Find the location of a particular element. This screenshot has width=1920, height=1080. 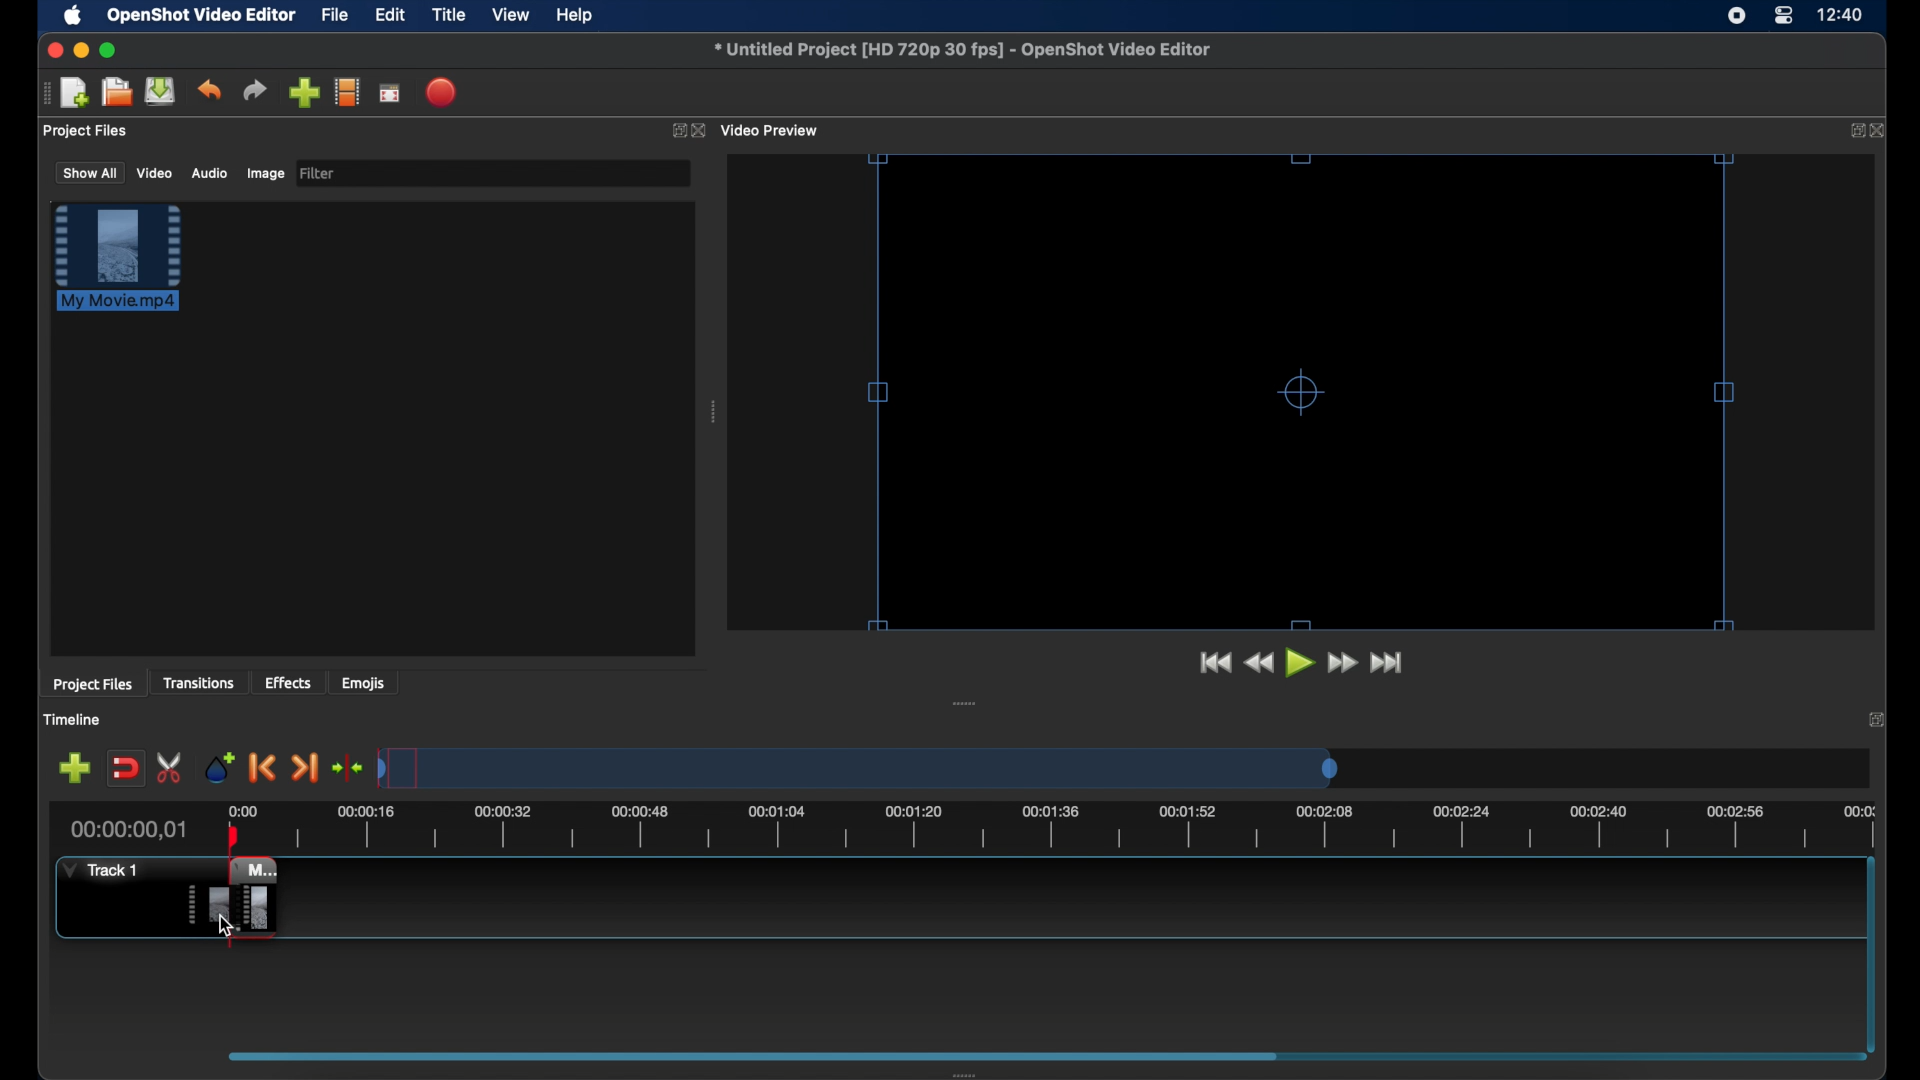

close is located at coordinates (52, 50).